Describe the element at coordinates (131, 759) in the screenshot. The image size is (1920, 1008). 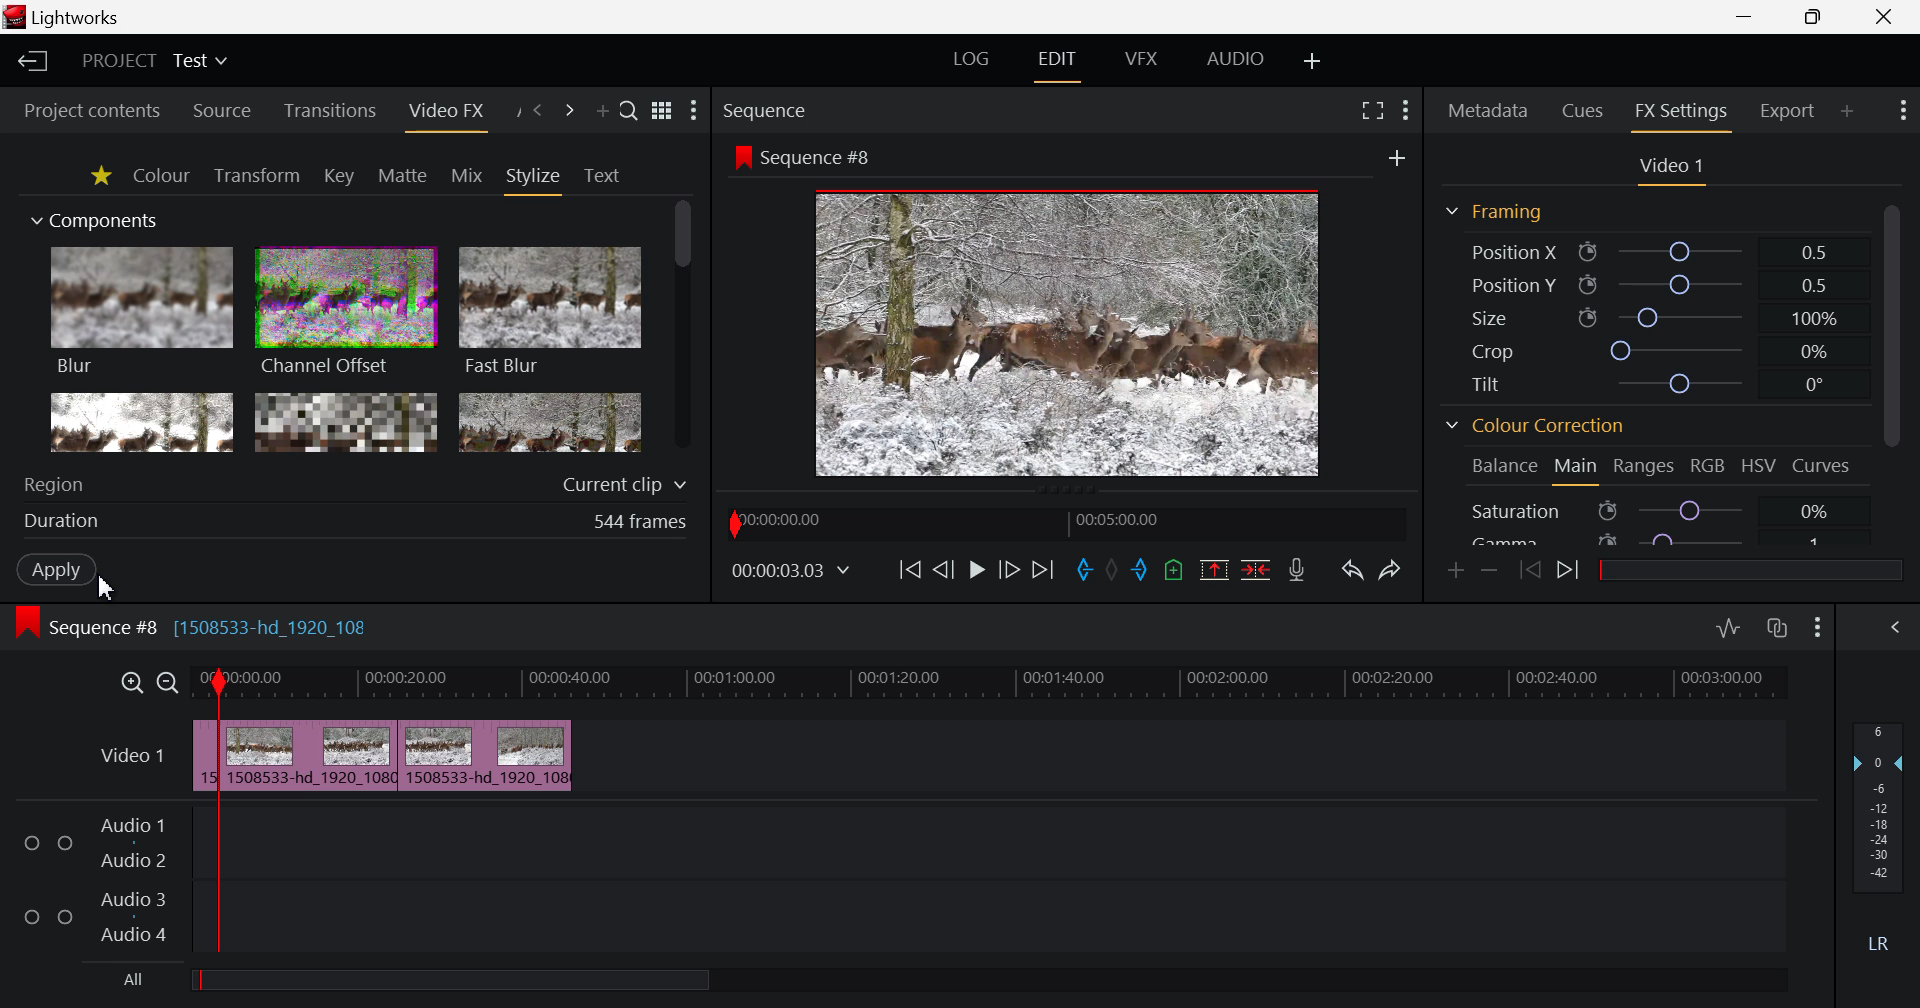
I see `Video Layer` at that location.